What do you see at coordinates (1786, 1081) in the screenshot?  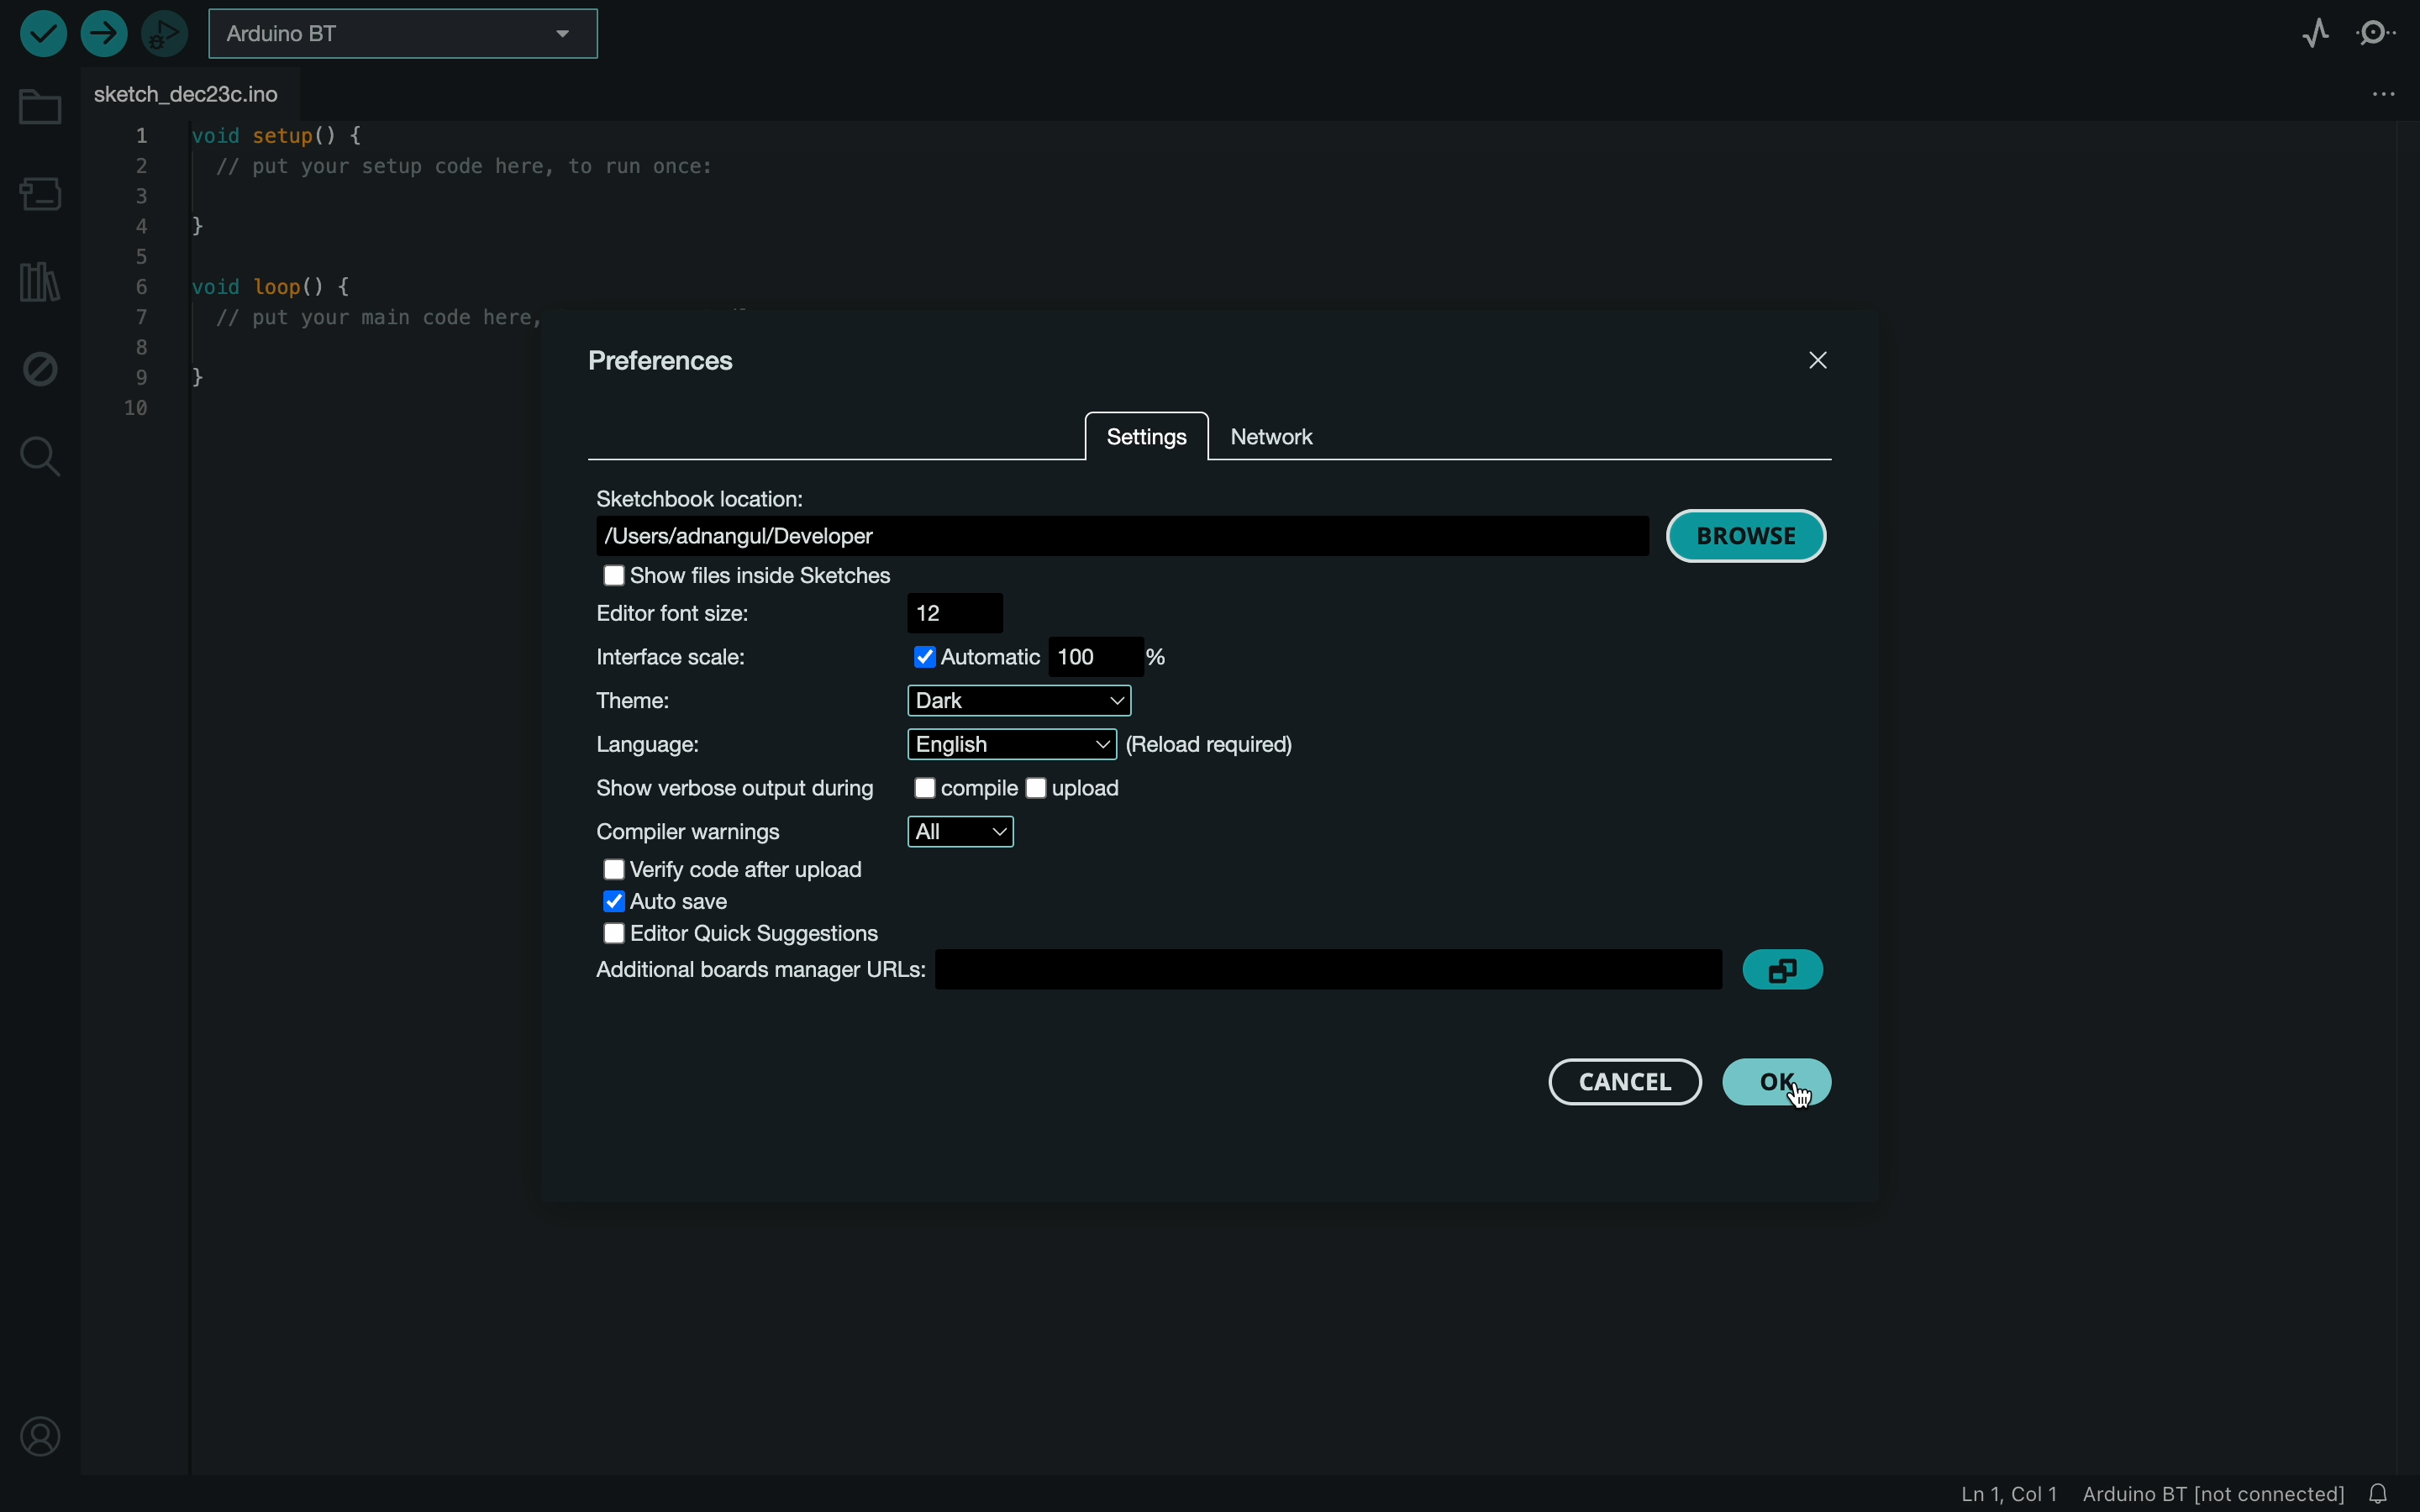 I see `ok ` at bounding box center [1786, 1081].